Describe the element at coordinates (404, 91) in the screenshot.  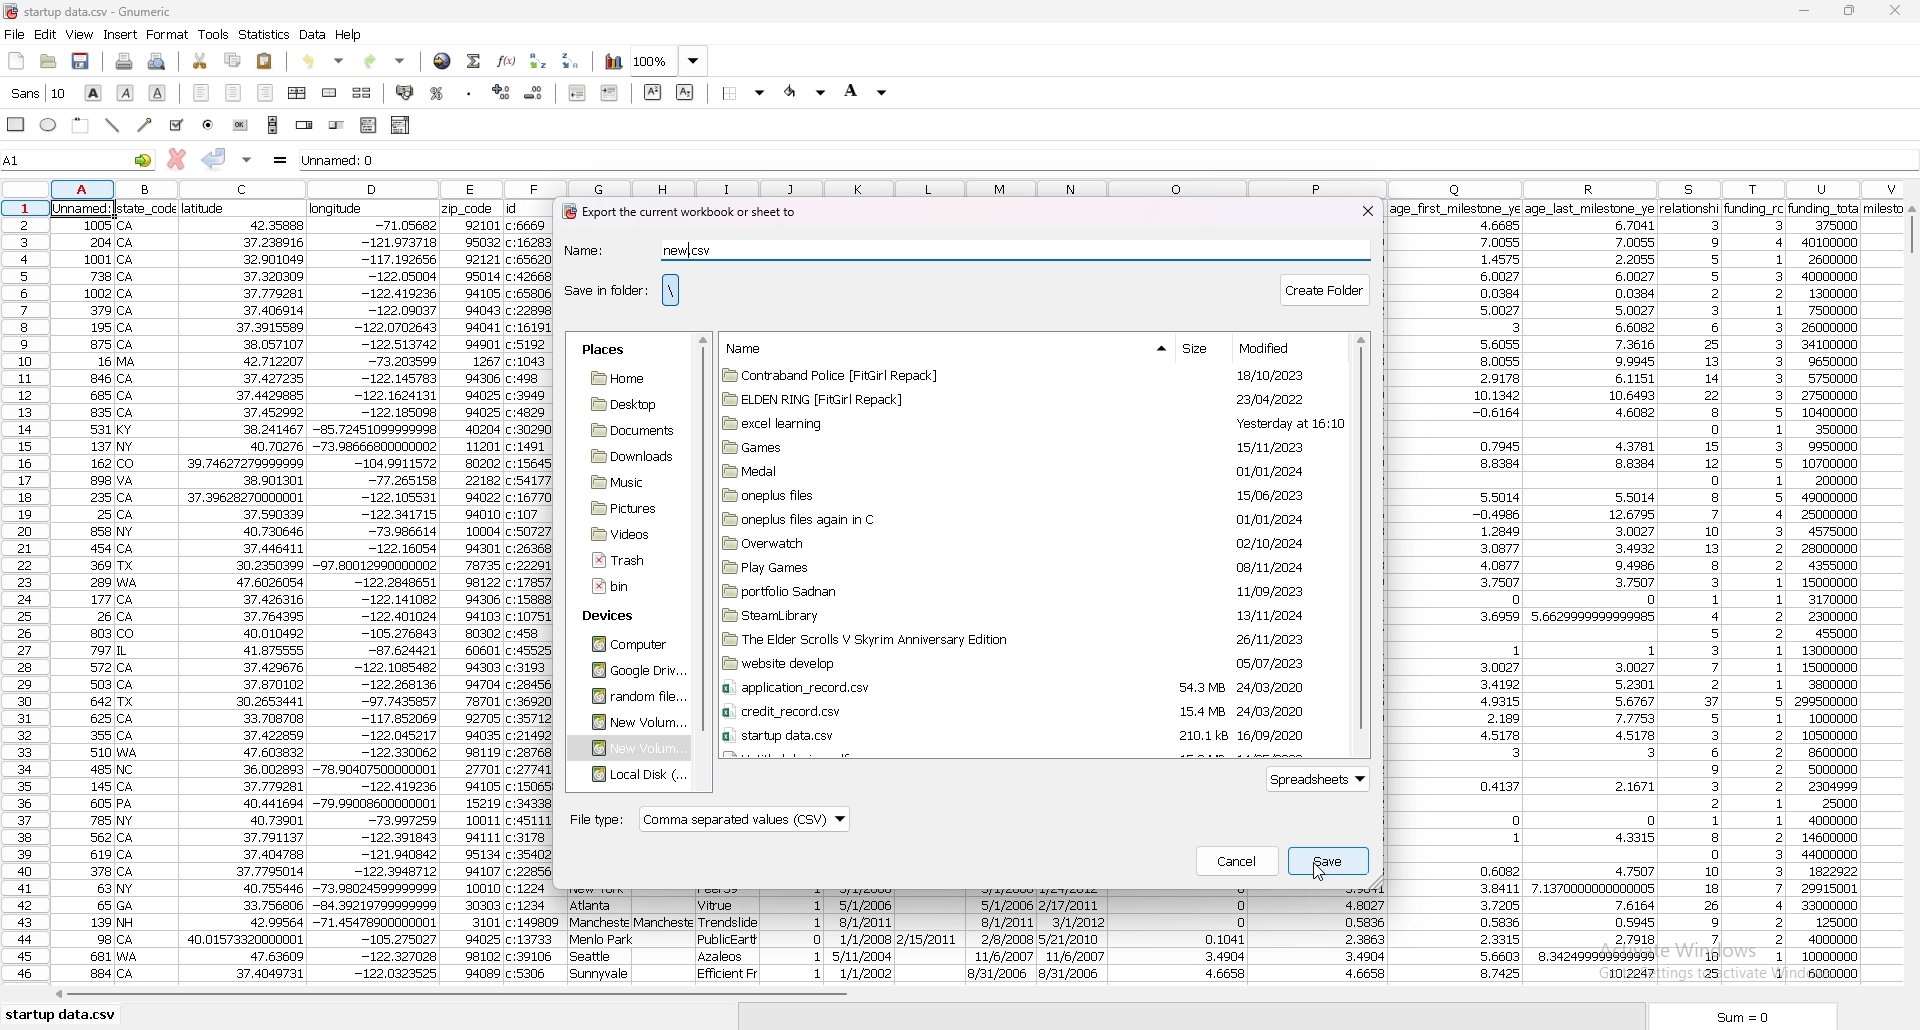
I see `accounting` at that location.